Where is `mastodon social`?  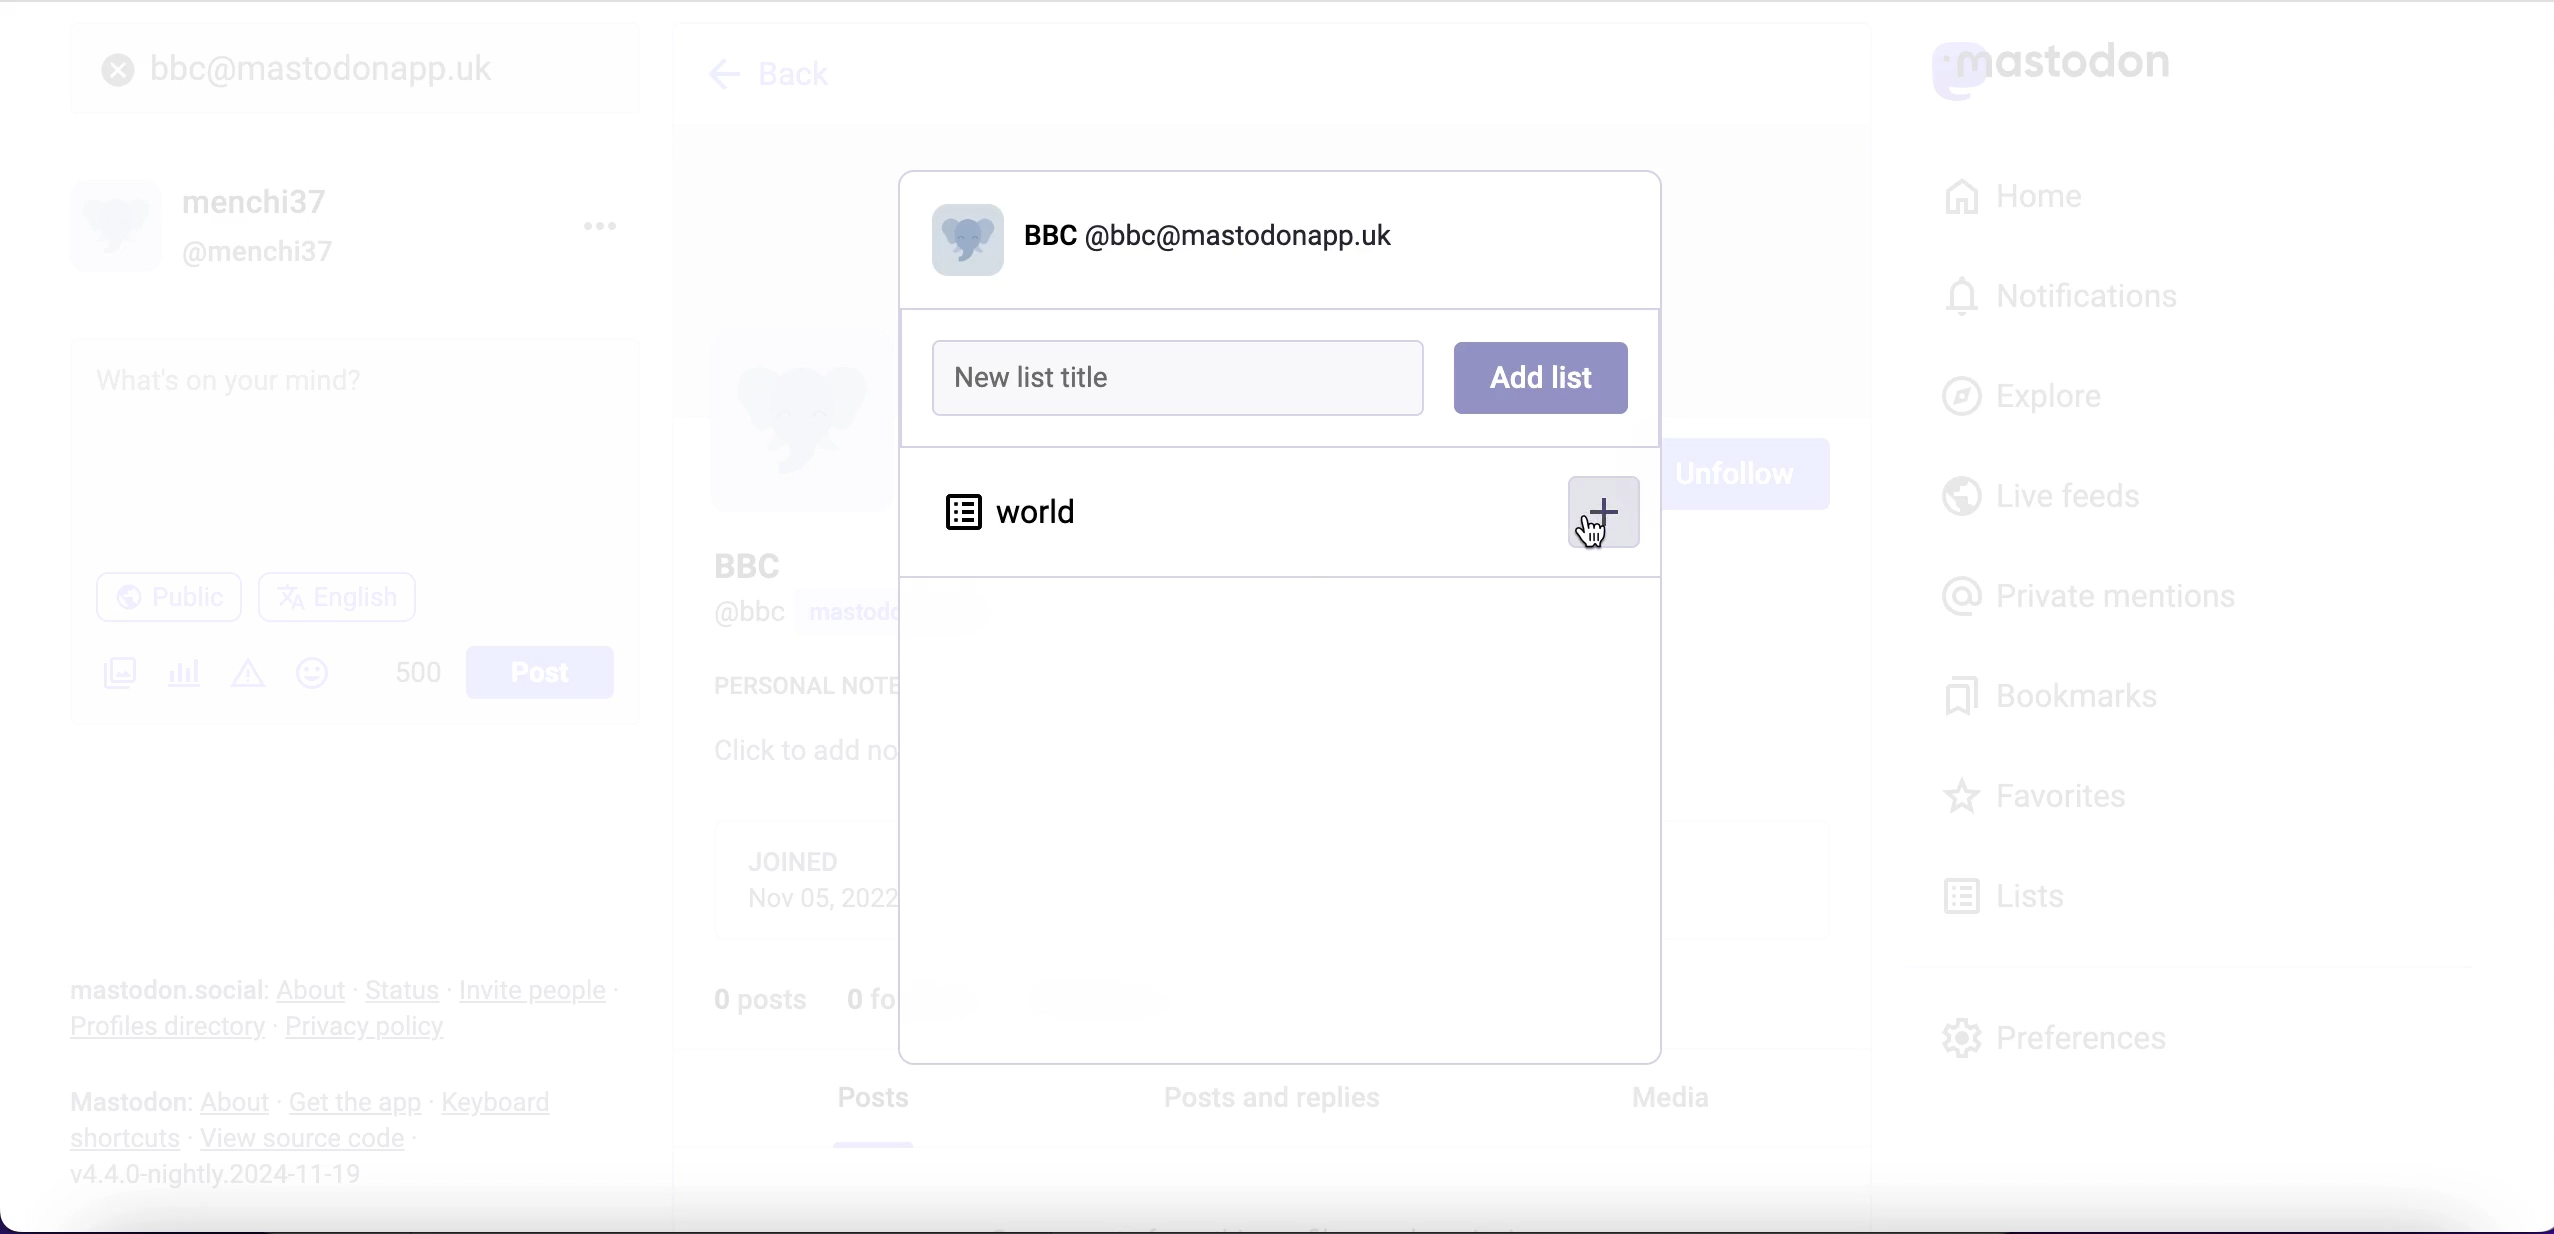 mastodon social is located at coordinates (140, 991).